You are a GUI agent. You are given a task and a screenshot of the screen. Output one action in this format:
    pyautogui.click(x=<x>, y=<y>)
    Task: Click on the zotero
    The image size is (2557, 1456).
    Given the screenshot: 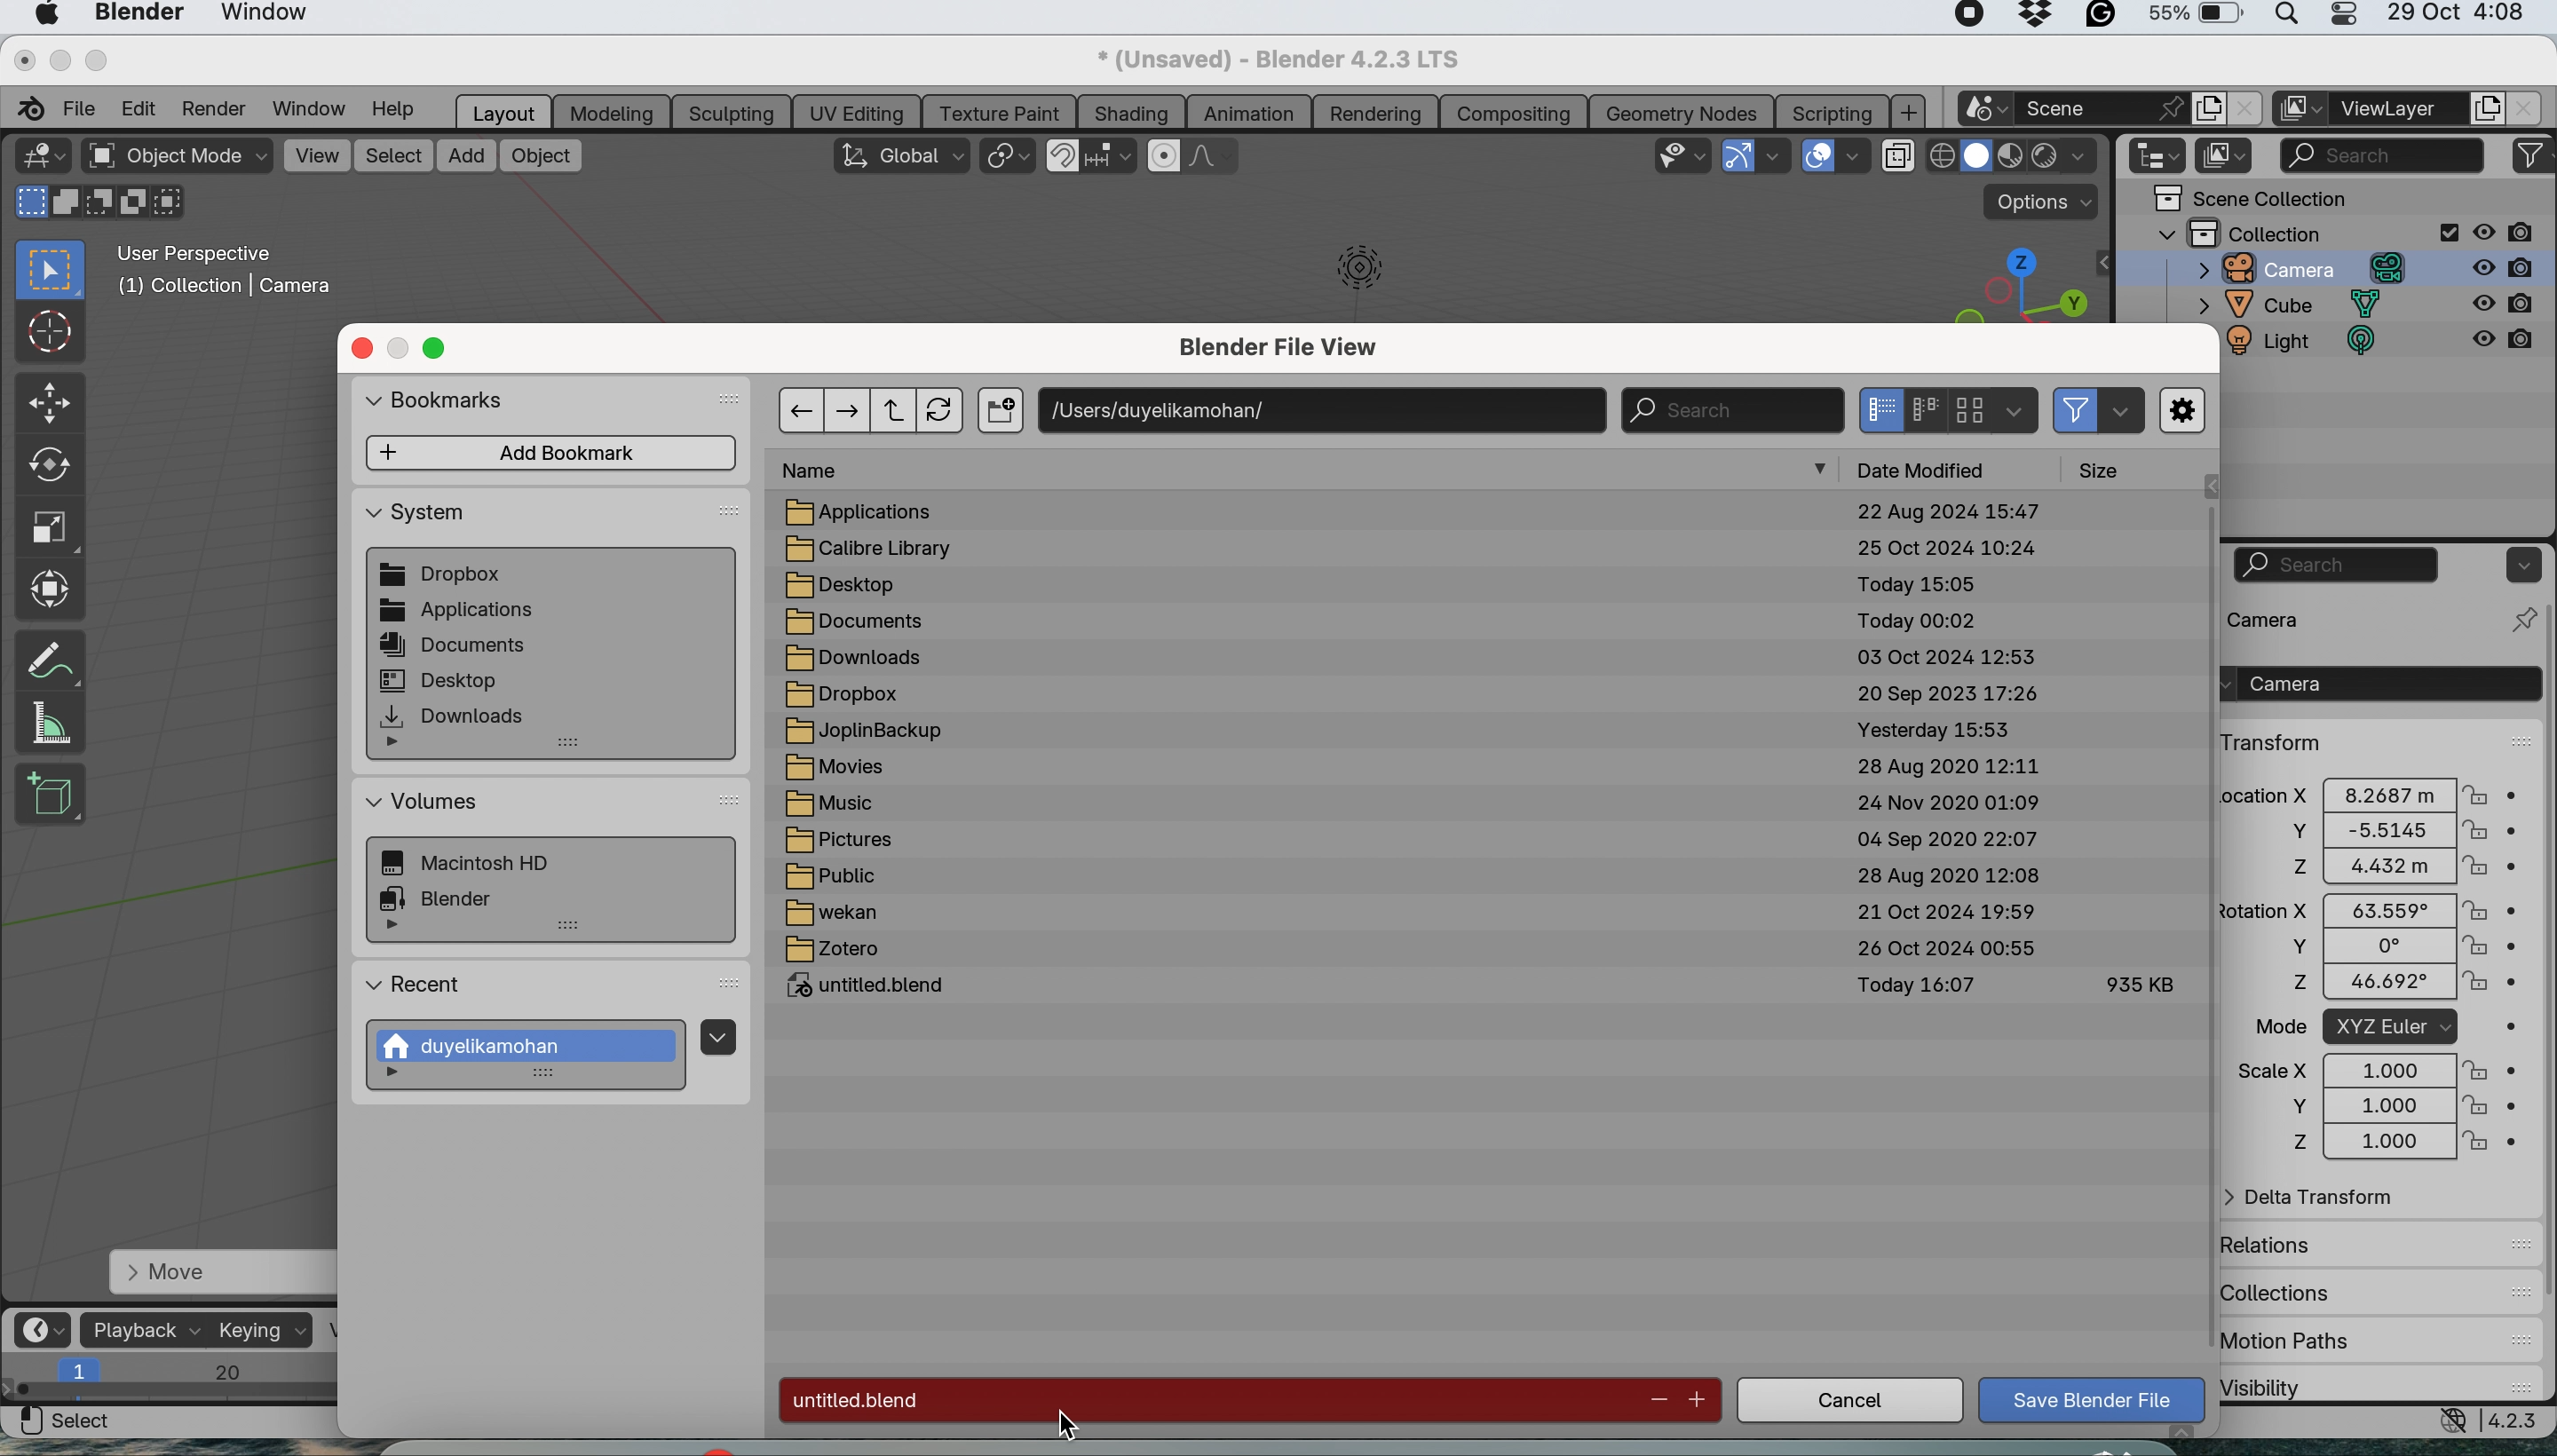 What is the action you would take?
    pyautogui.click(x=835, y=951)
    